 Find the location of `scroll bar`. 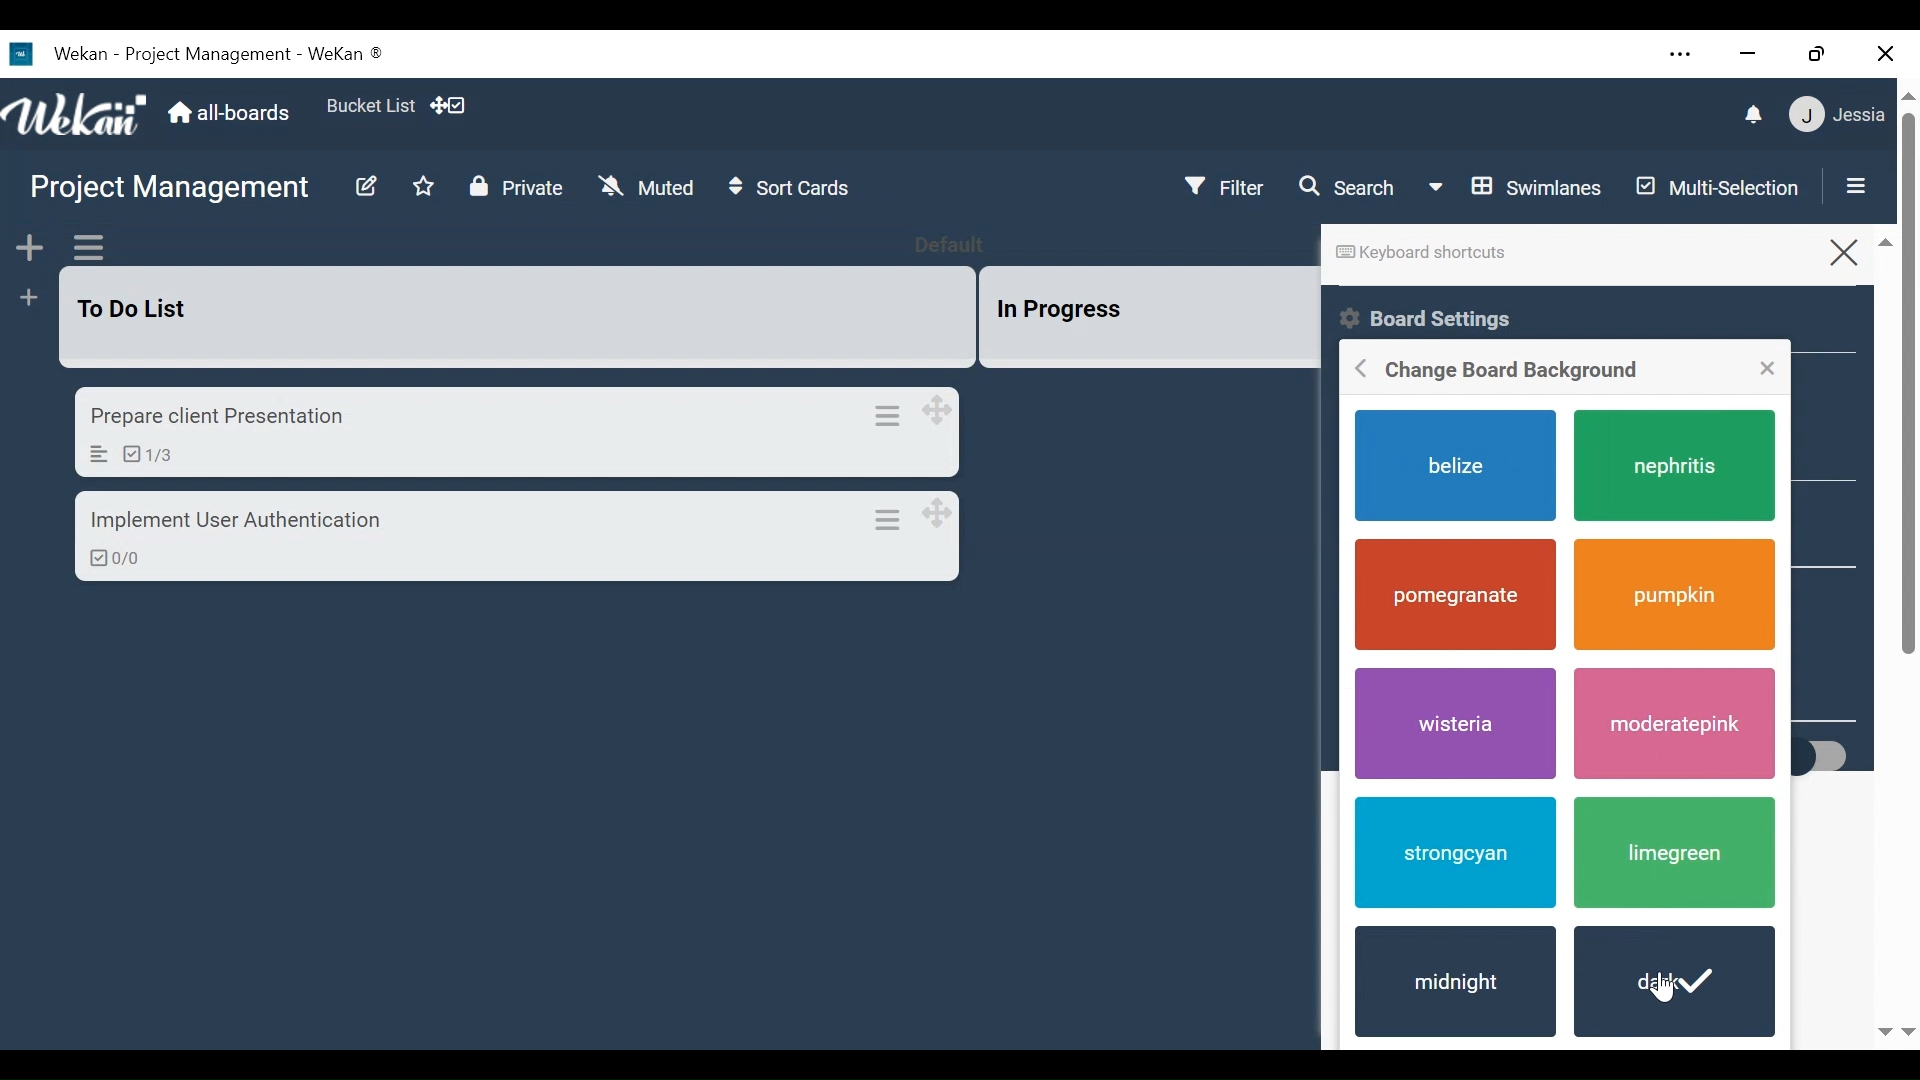

scroll bar is located at coordinates (1908, 471).